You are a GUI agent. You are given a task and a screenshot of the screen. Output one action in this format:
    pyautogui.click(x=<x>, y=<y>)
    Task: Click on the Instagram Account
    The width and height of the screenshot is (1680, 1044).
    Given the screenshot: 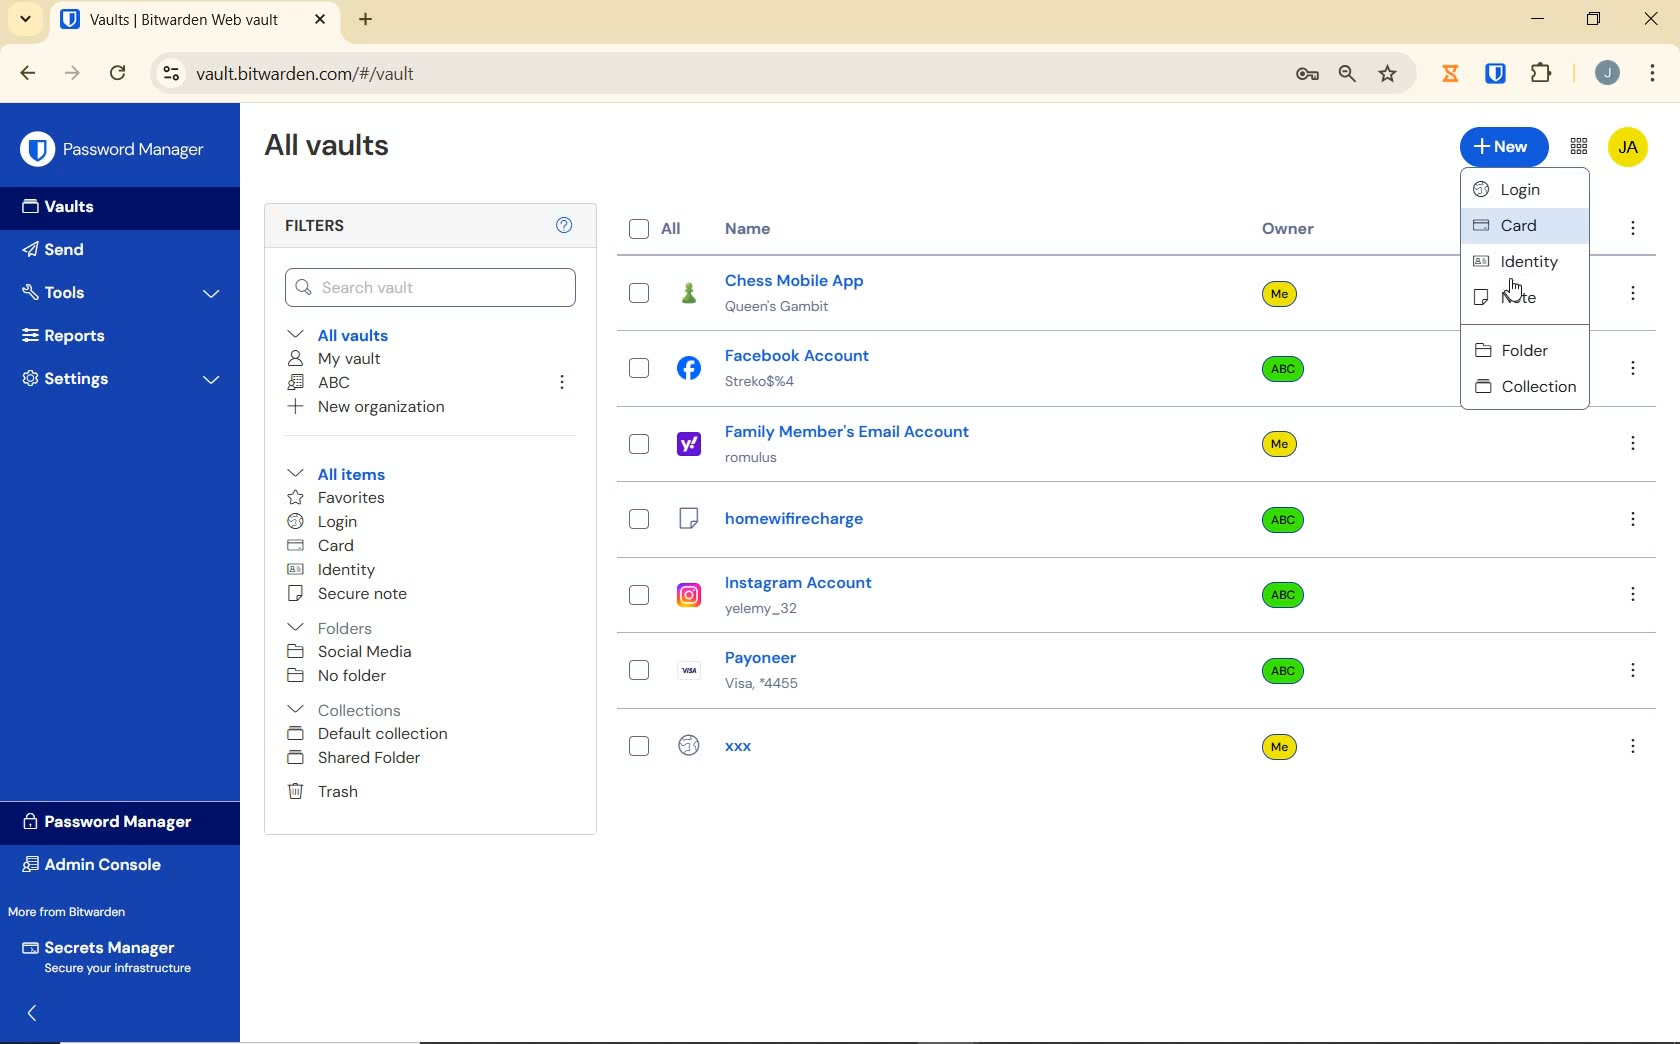 What is the action you would take?
    pyautogui.click(x=821, y=595)
    